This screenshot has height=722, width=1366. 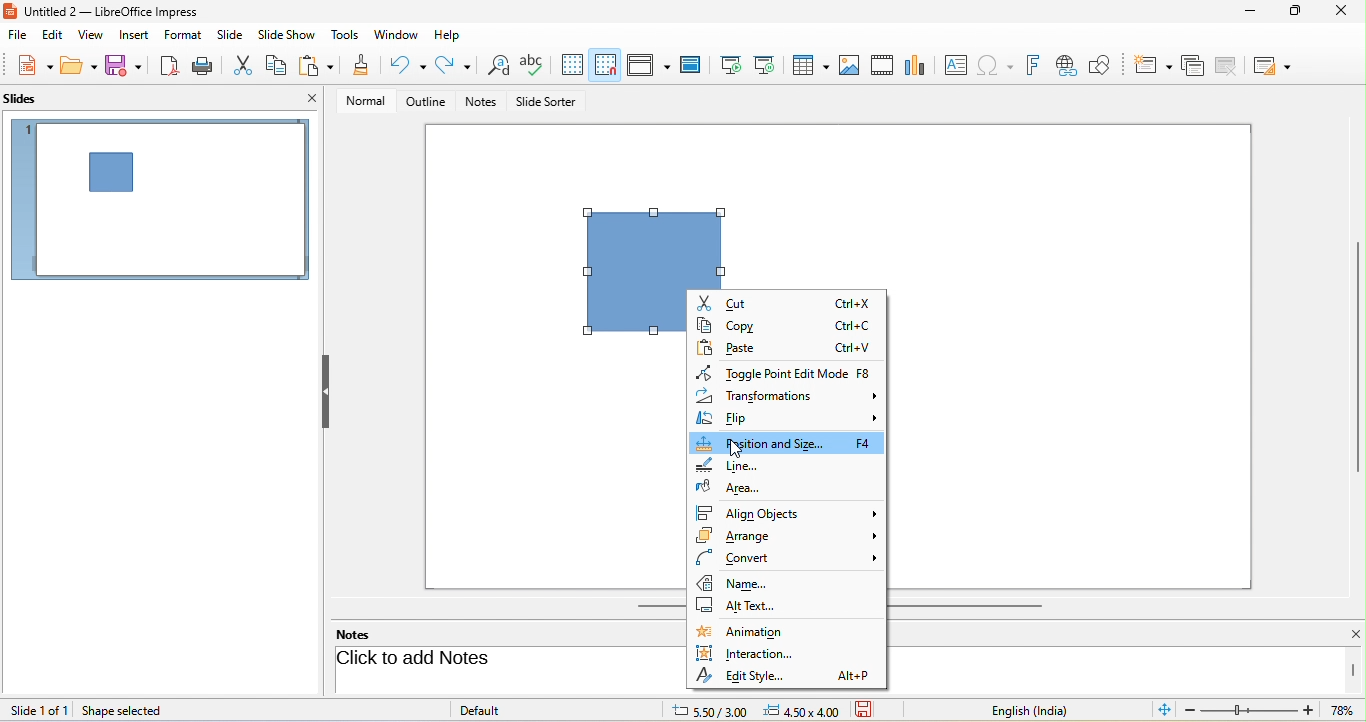 I want to click on interaction, so click(x=750, y=654).